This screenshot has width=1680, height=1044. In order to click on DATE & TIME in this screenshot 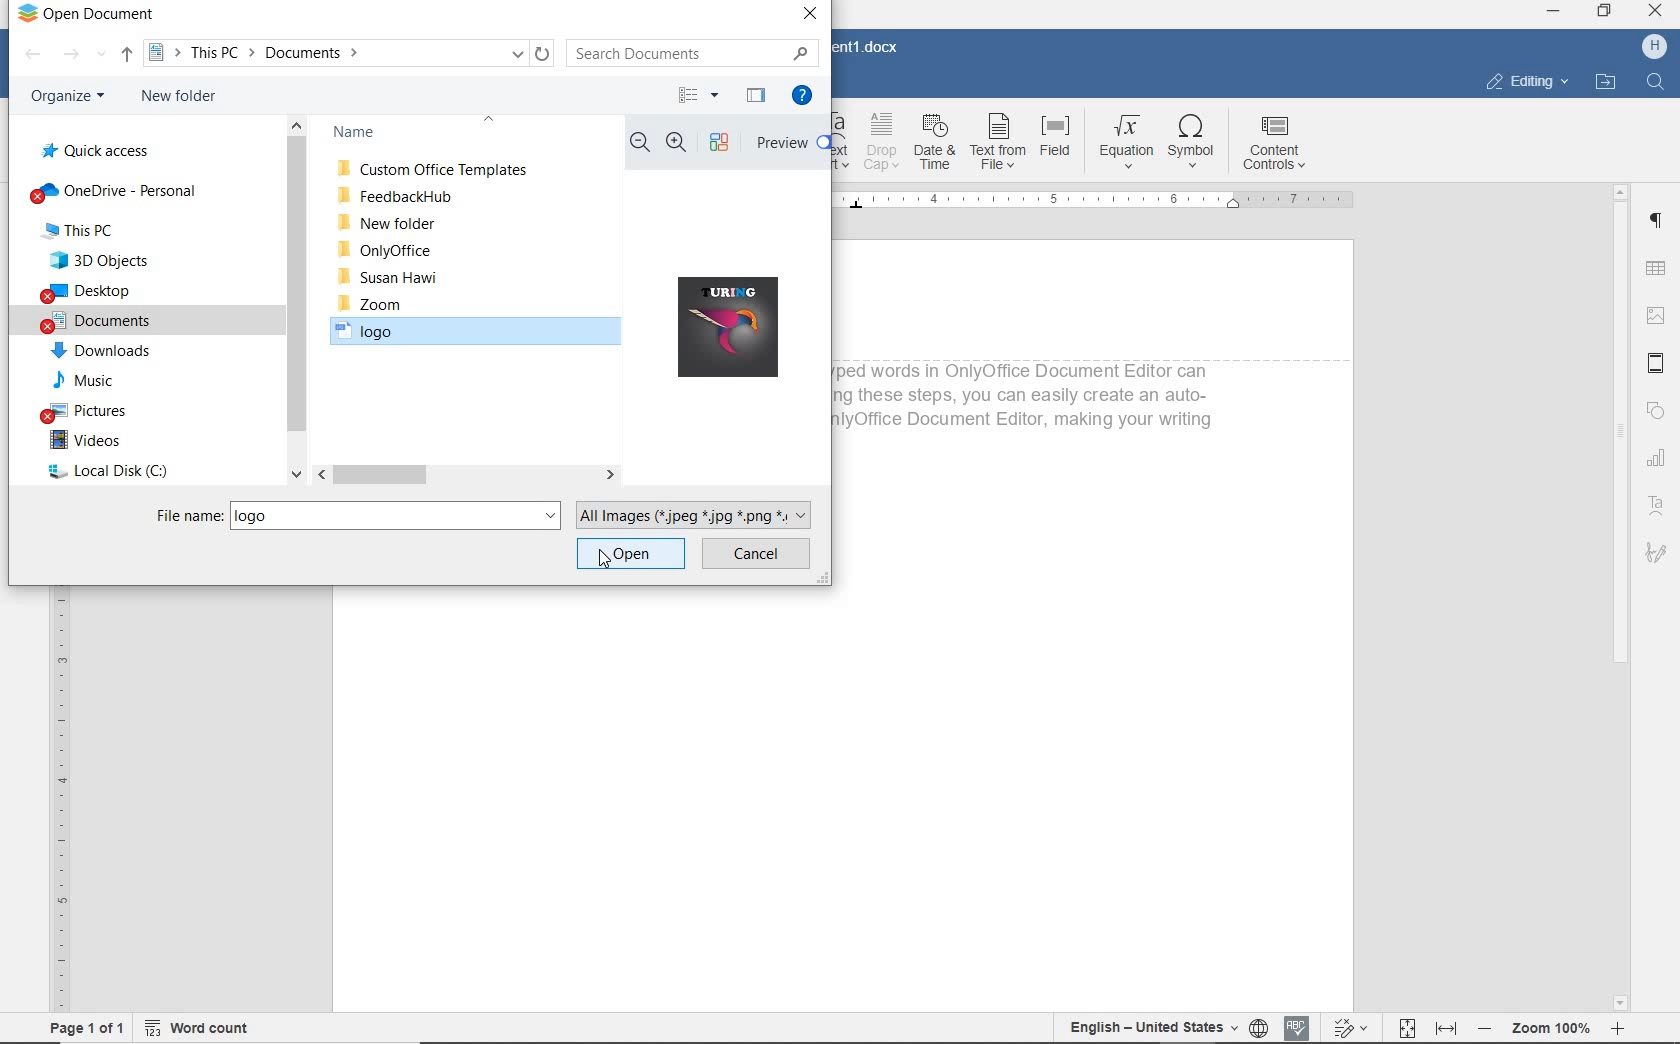, I will do `click(937, 145)`.